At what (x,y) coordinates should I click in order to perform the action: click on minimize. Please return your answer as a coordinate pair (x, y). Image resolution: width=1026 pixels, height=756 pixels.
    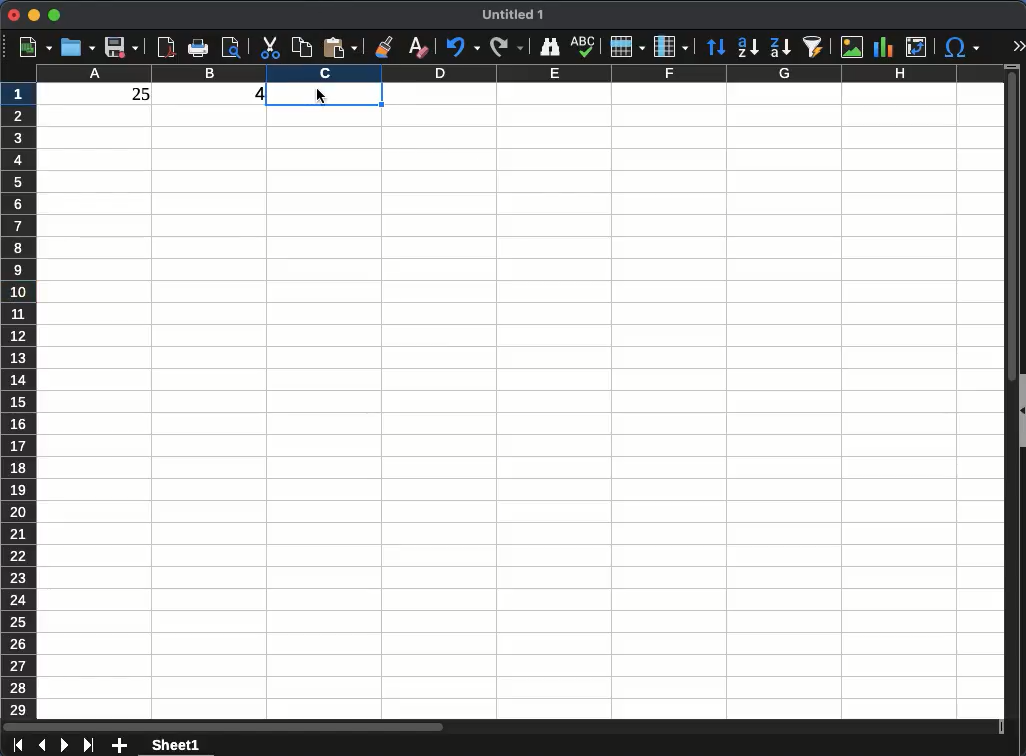
    Looking at the image, I should click on (34, 16).